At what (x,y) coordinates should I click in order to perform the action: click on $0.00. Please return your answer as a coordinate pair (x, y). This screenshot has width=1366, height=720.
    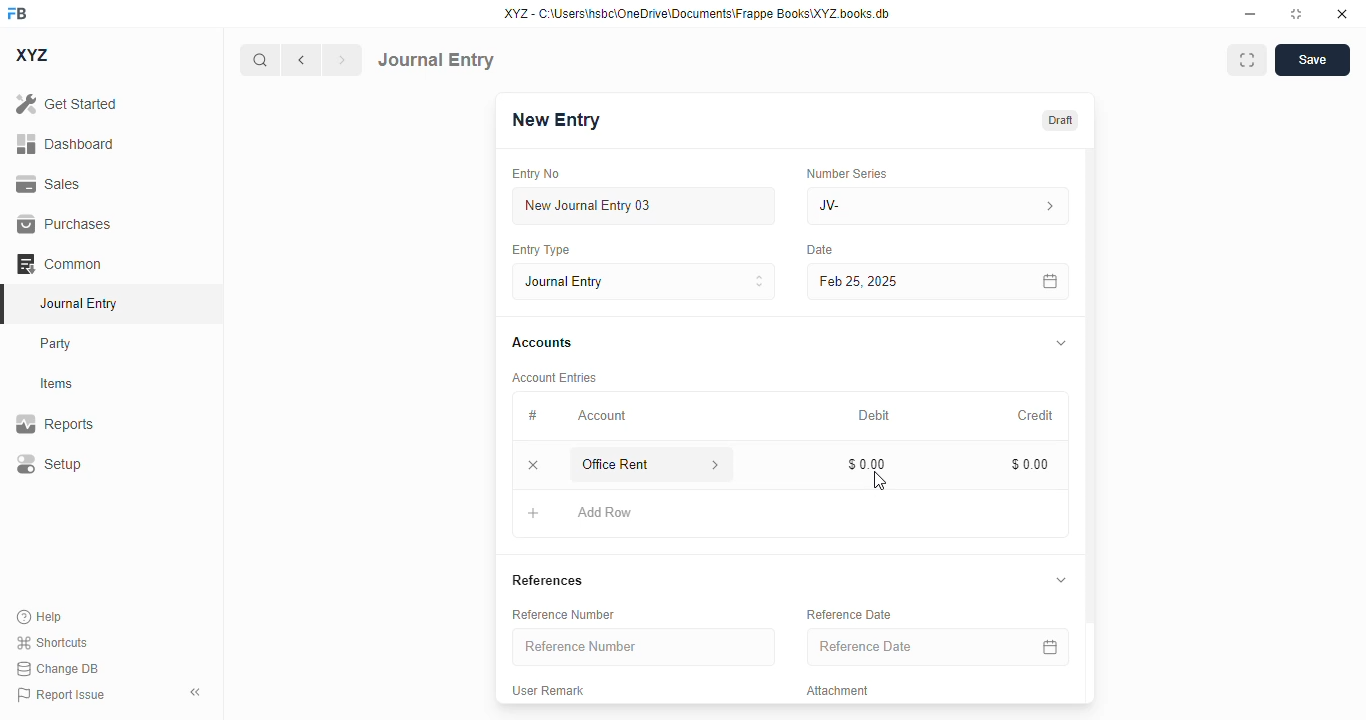
    Looking at the image, I should click on (868, 464).